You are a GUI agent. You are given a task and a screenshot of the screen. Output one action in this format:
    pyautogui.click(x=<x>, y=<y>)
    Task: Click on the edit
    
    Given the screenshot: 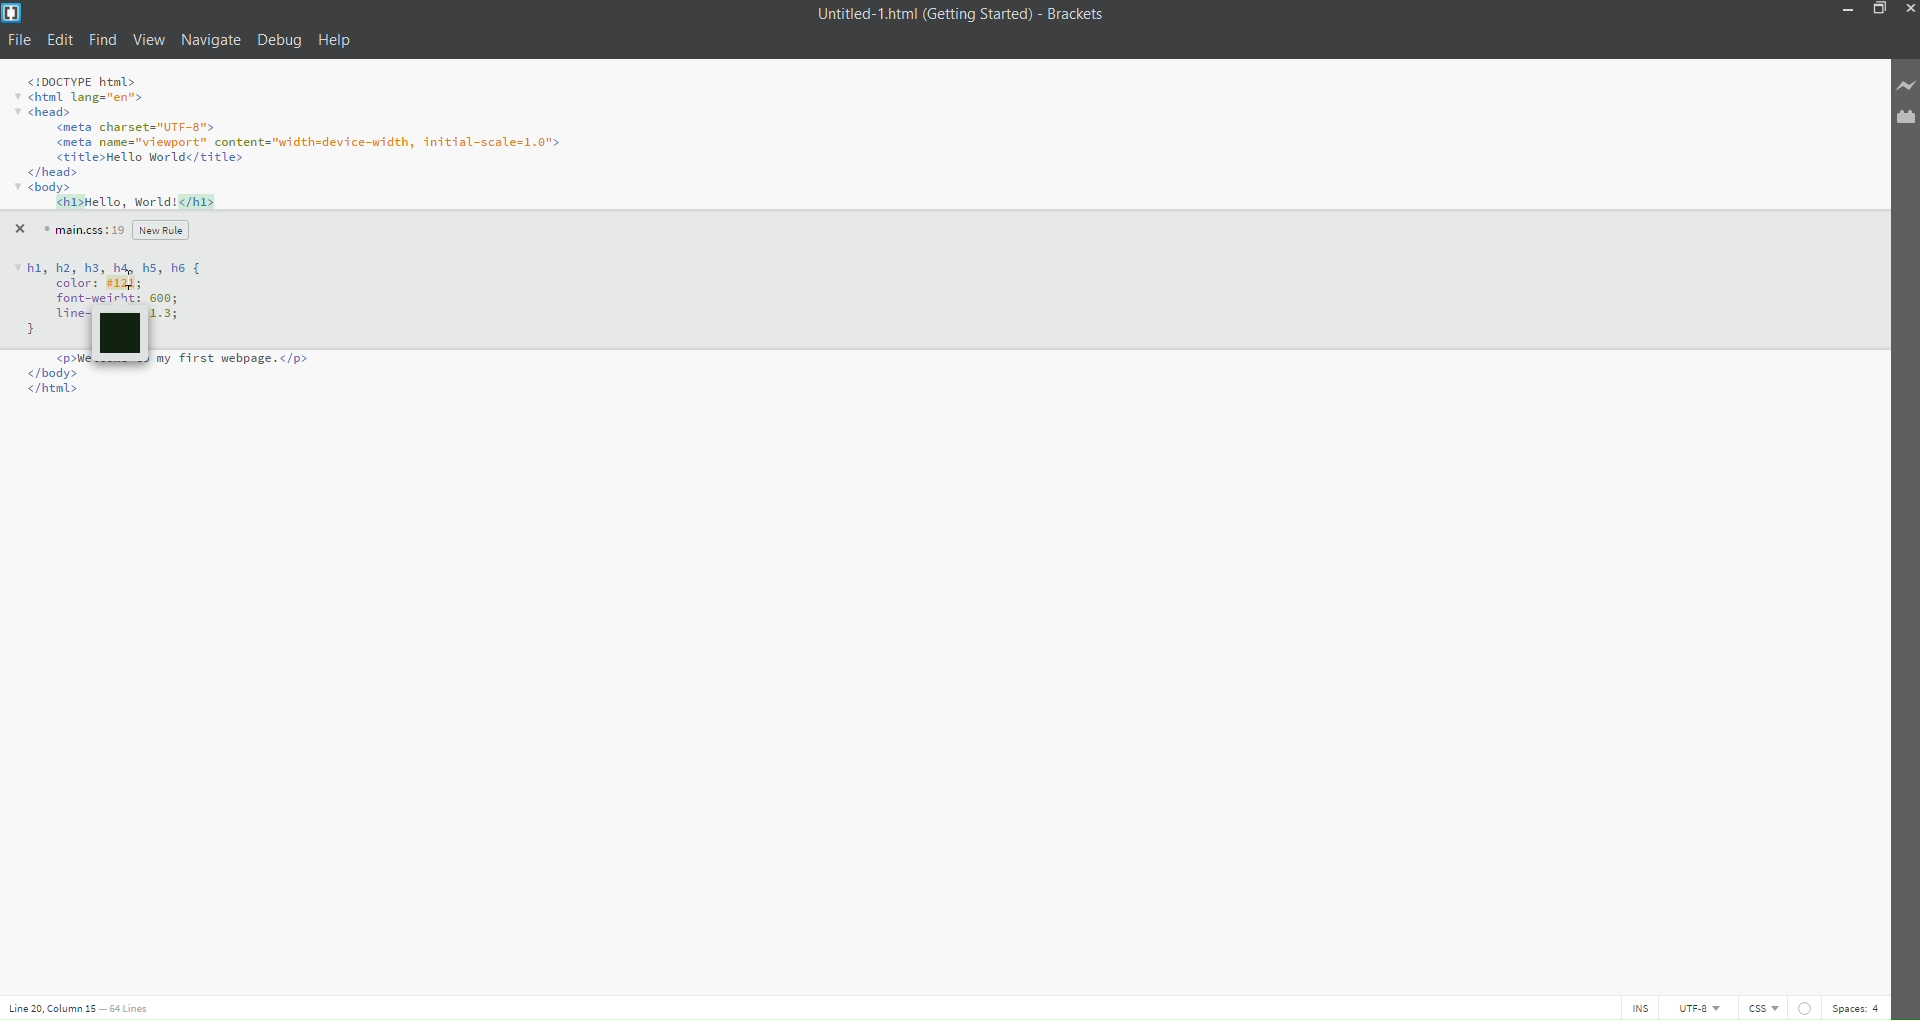 What is the action you would take?
    pyautogui.click(x=62, y=39)
    